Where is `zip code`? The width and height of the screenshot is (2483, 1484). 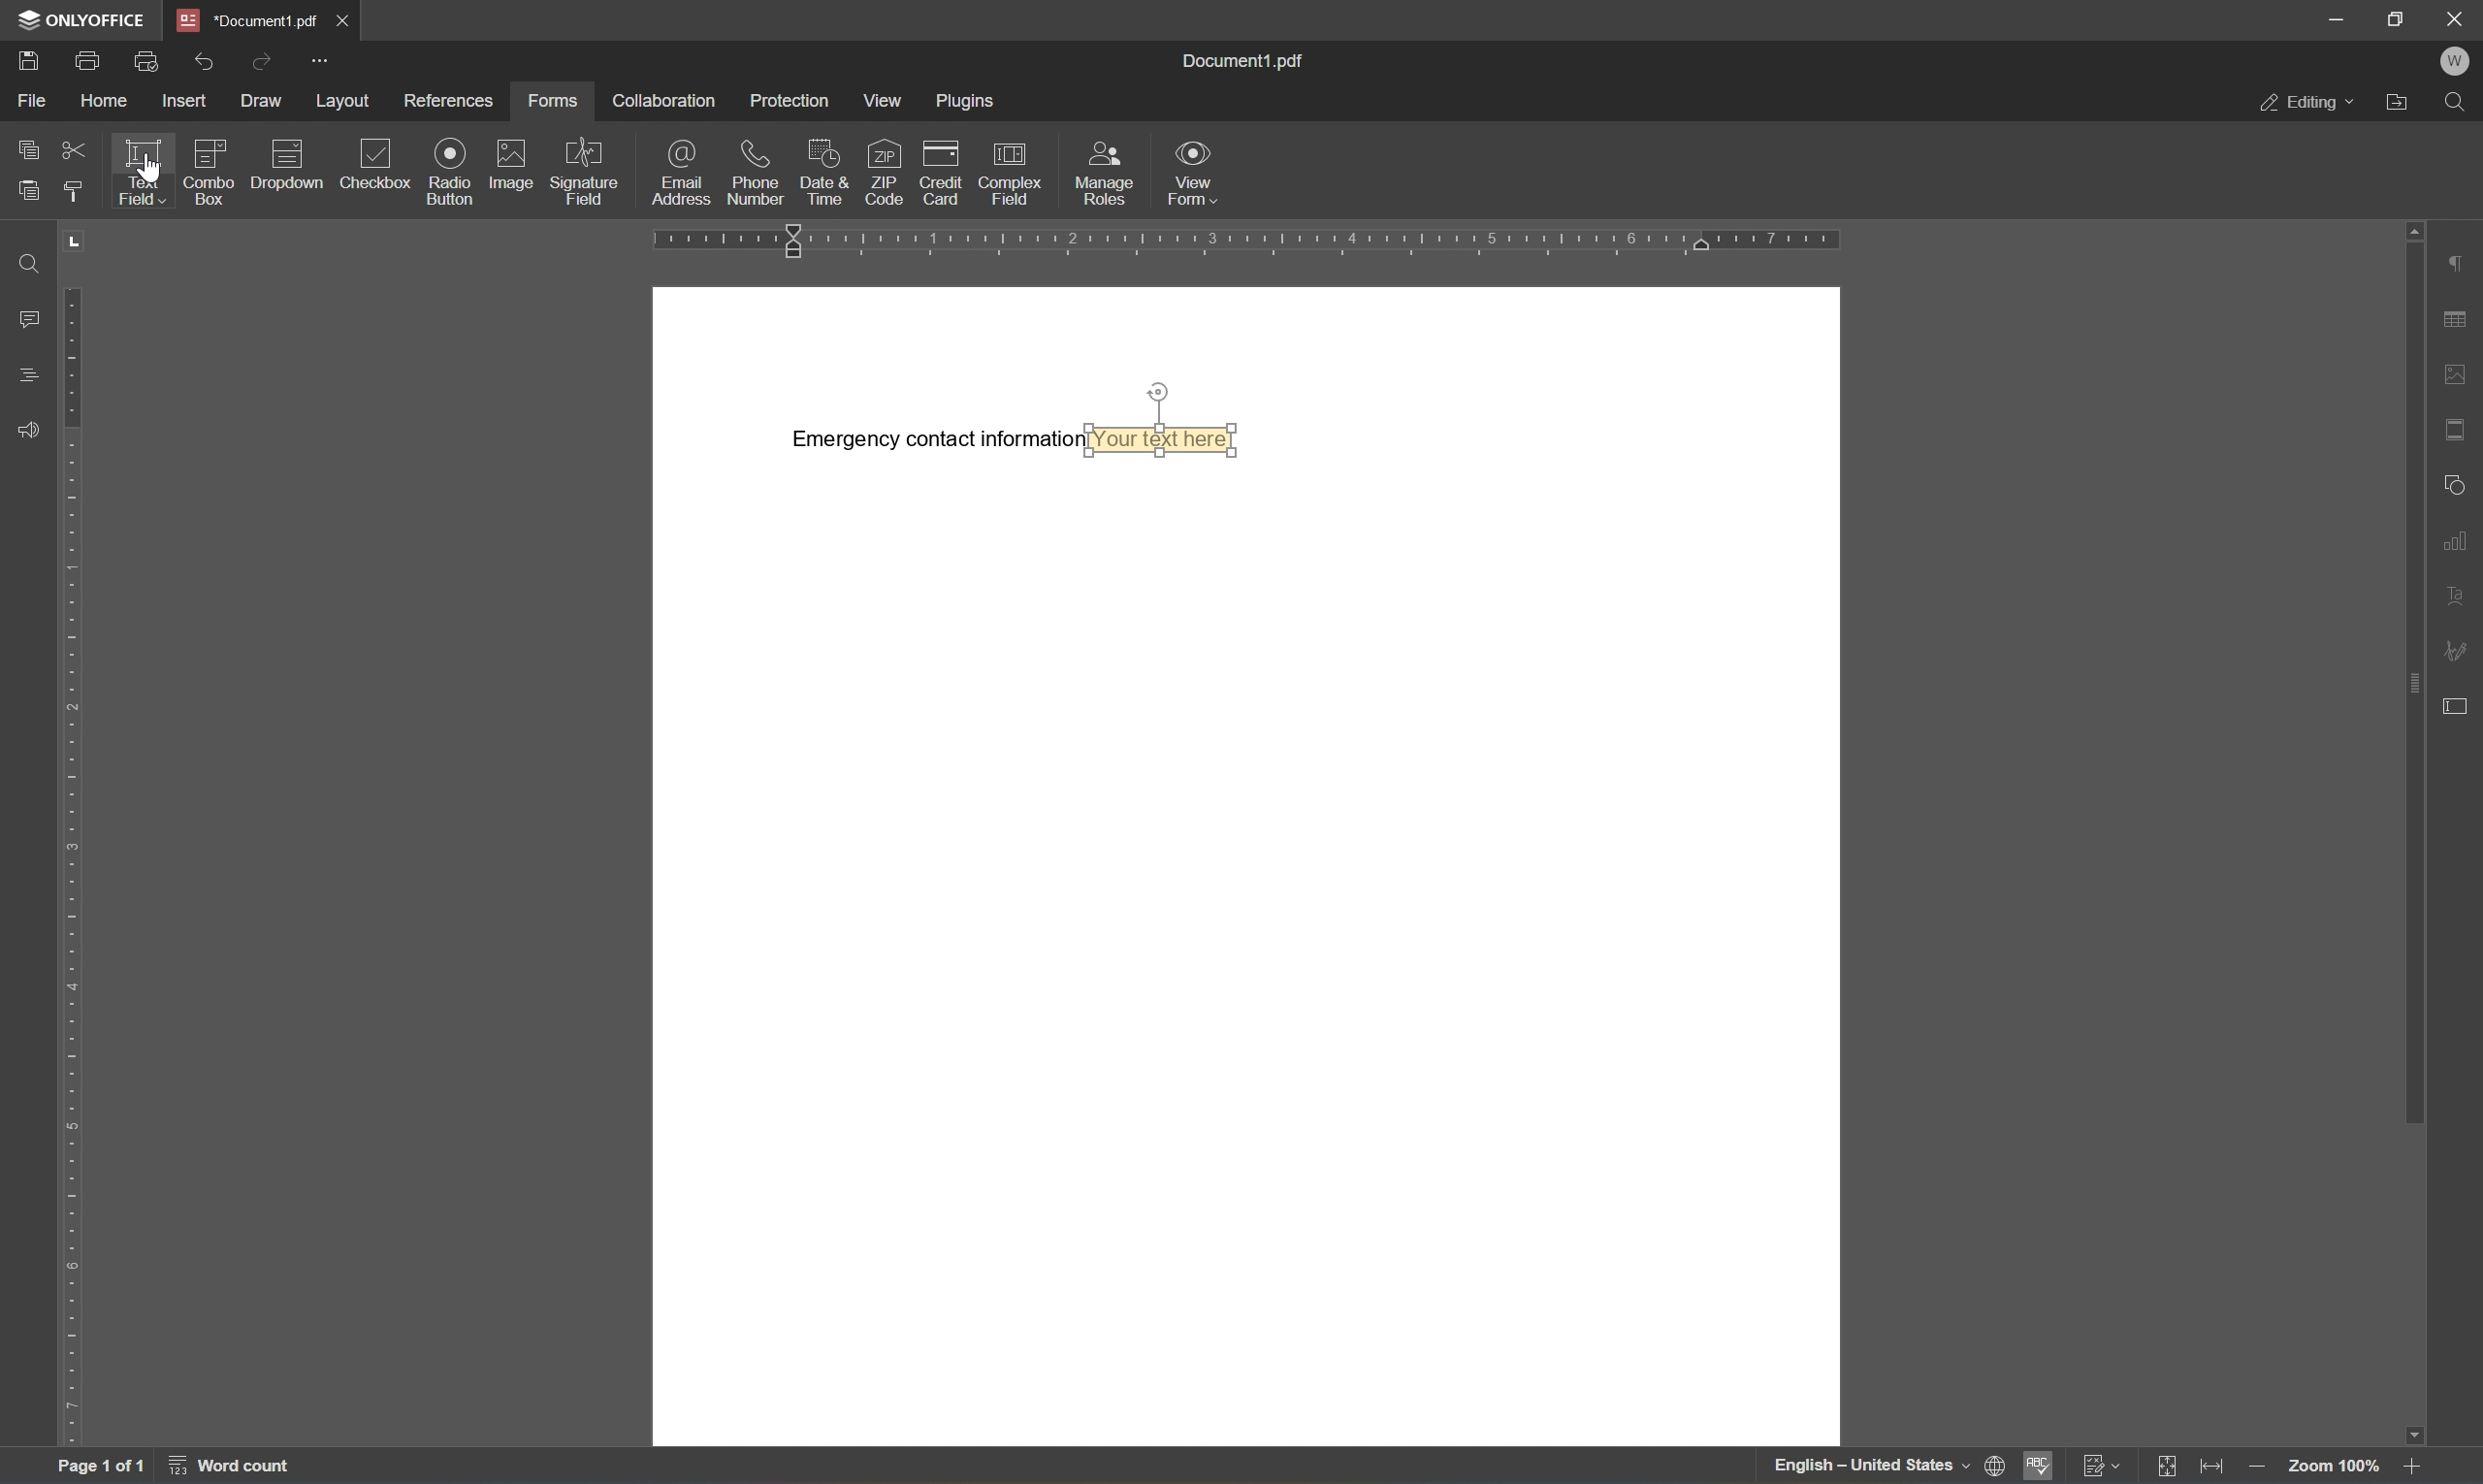
zip code is located at coordinates (886, 171).